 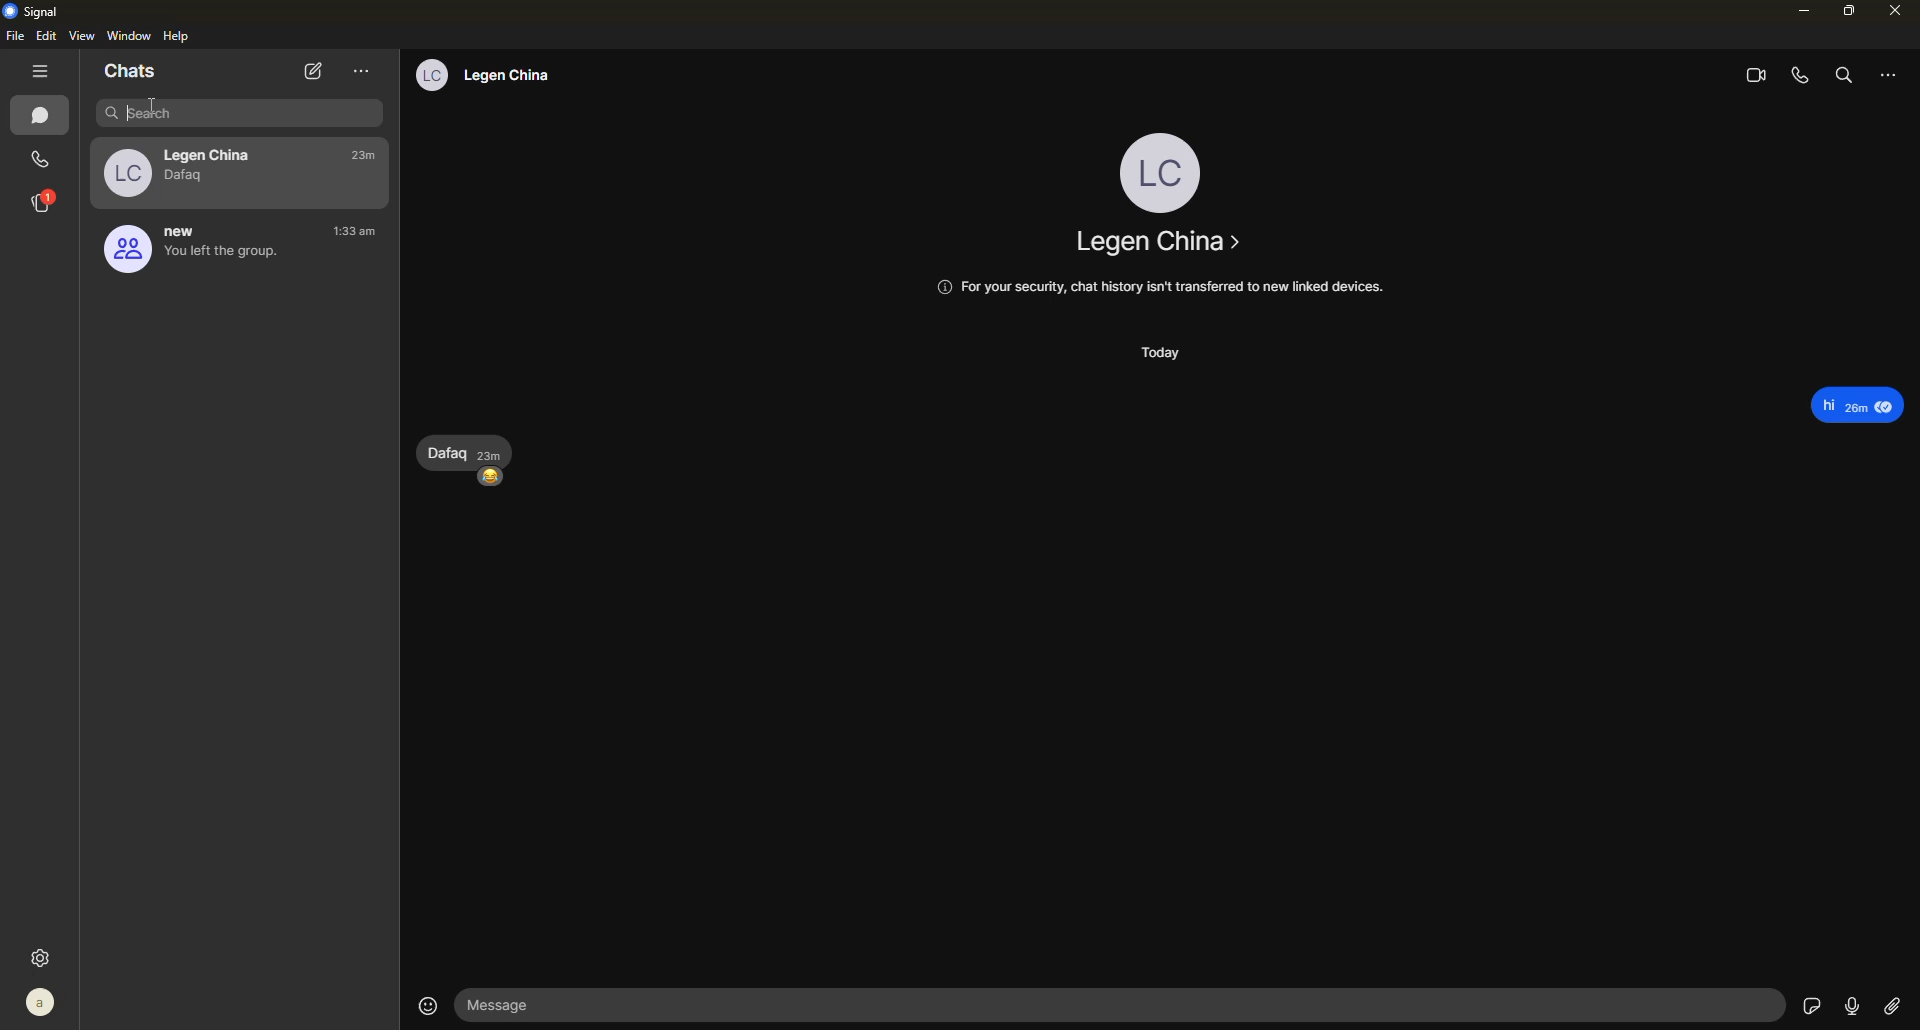 What do you see at coordinates (466, 452) in the screenshot?
I see `dafaq 23m` at bounding box center [466, 452].